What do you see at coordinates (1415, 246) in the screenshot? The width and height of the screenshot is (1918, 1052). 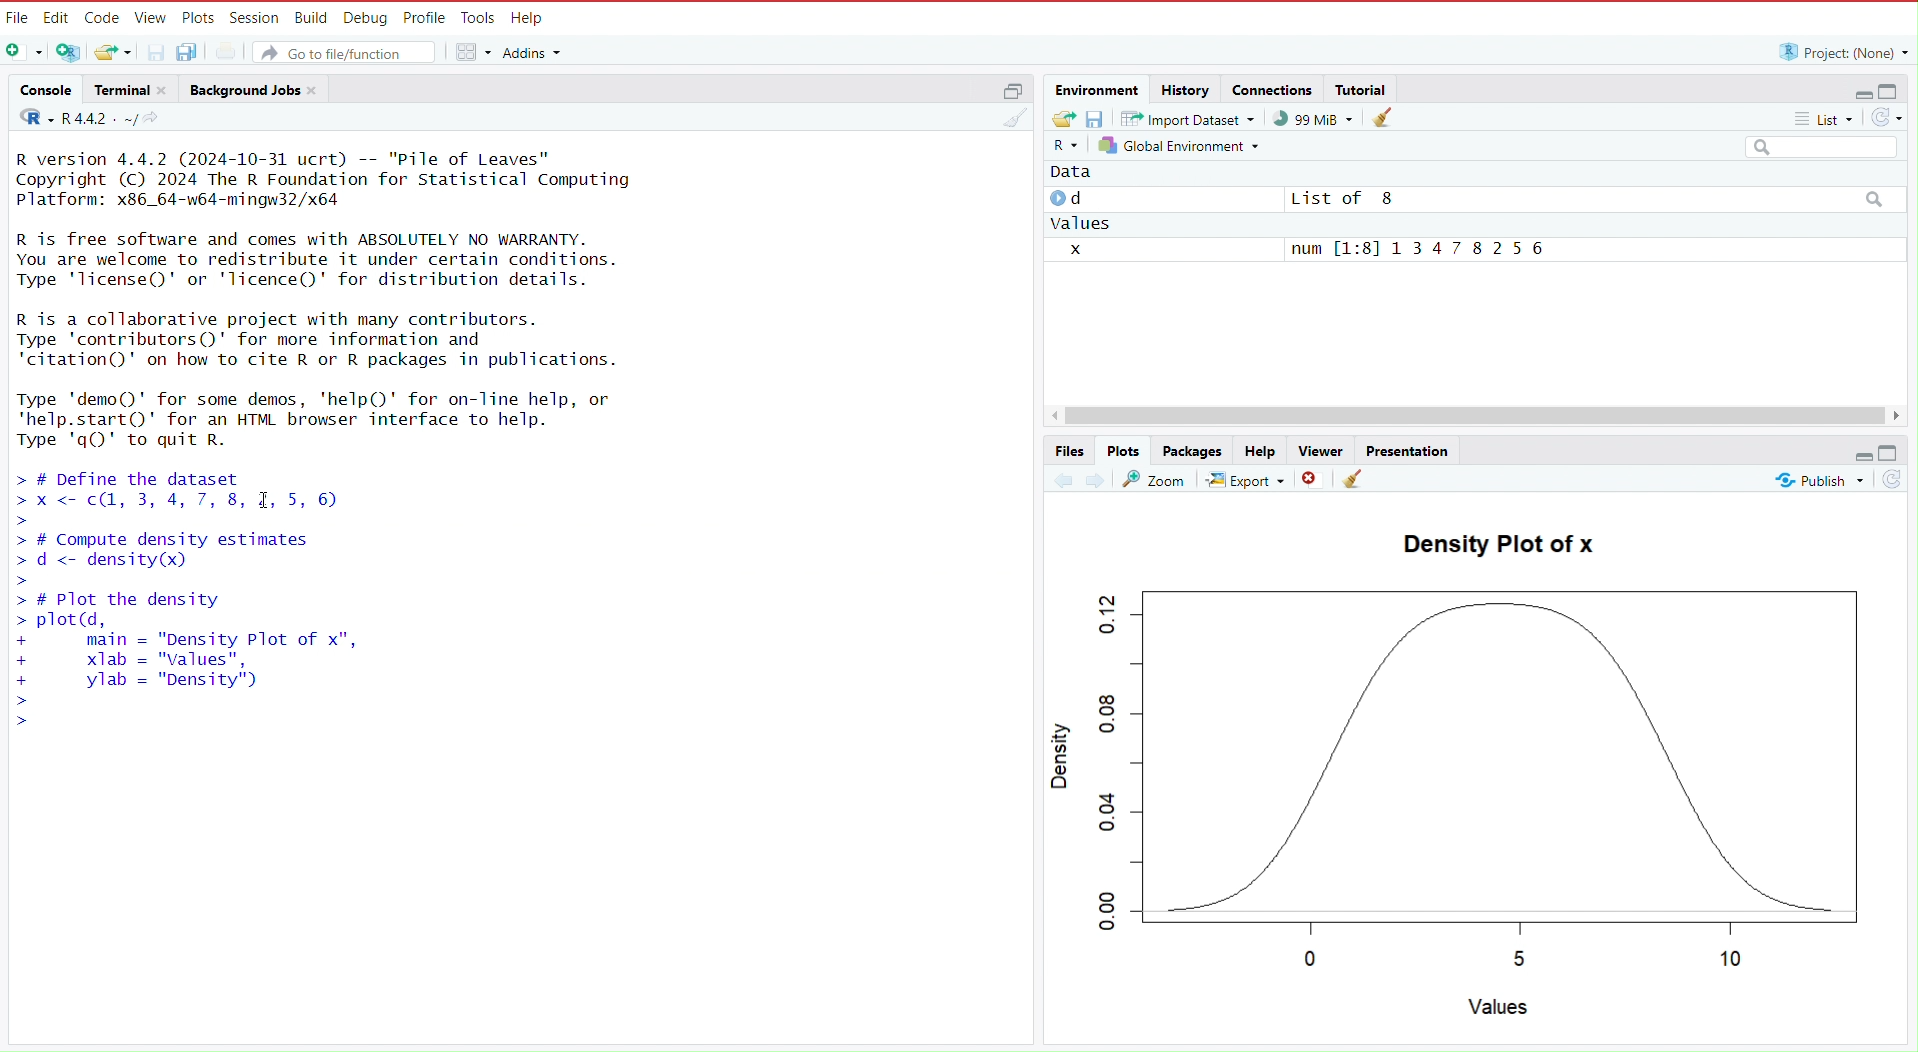 I see `num [1:8] 1 3 4 7 8 2 5 6` at bounding box center [1415, 246].